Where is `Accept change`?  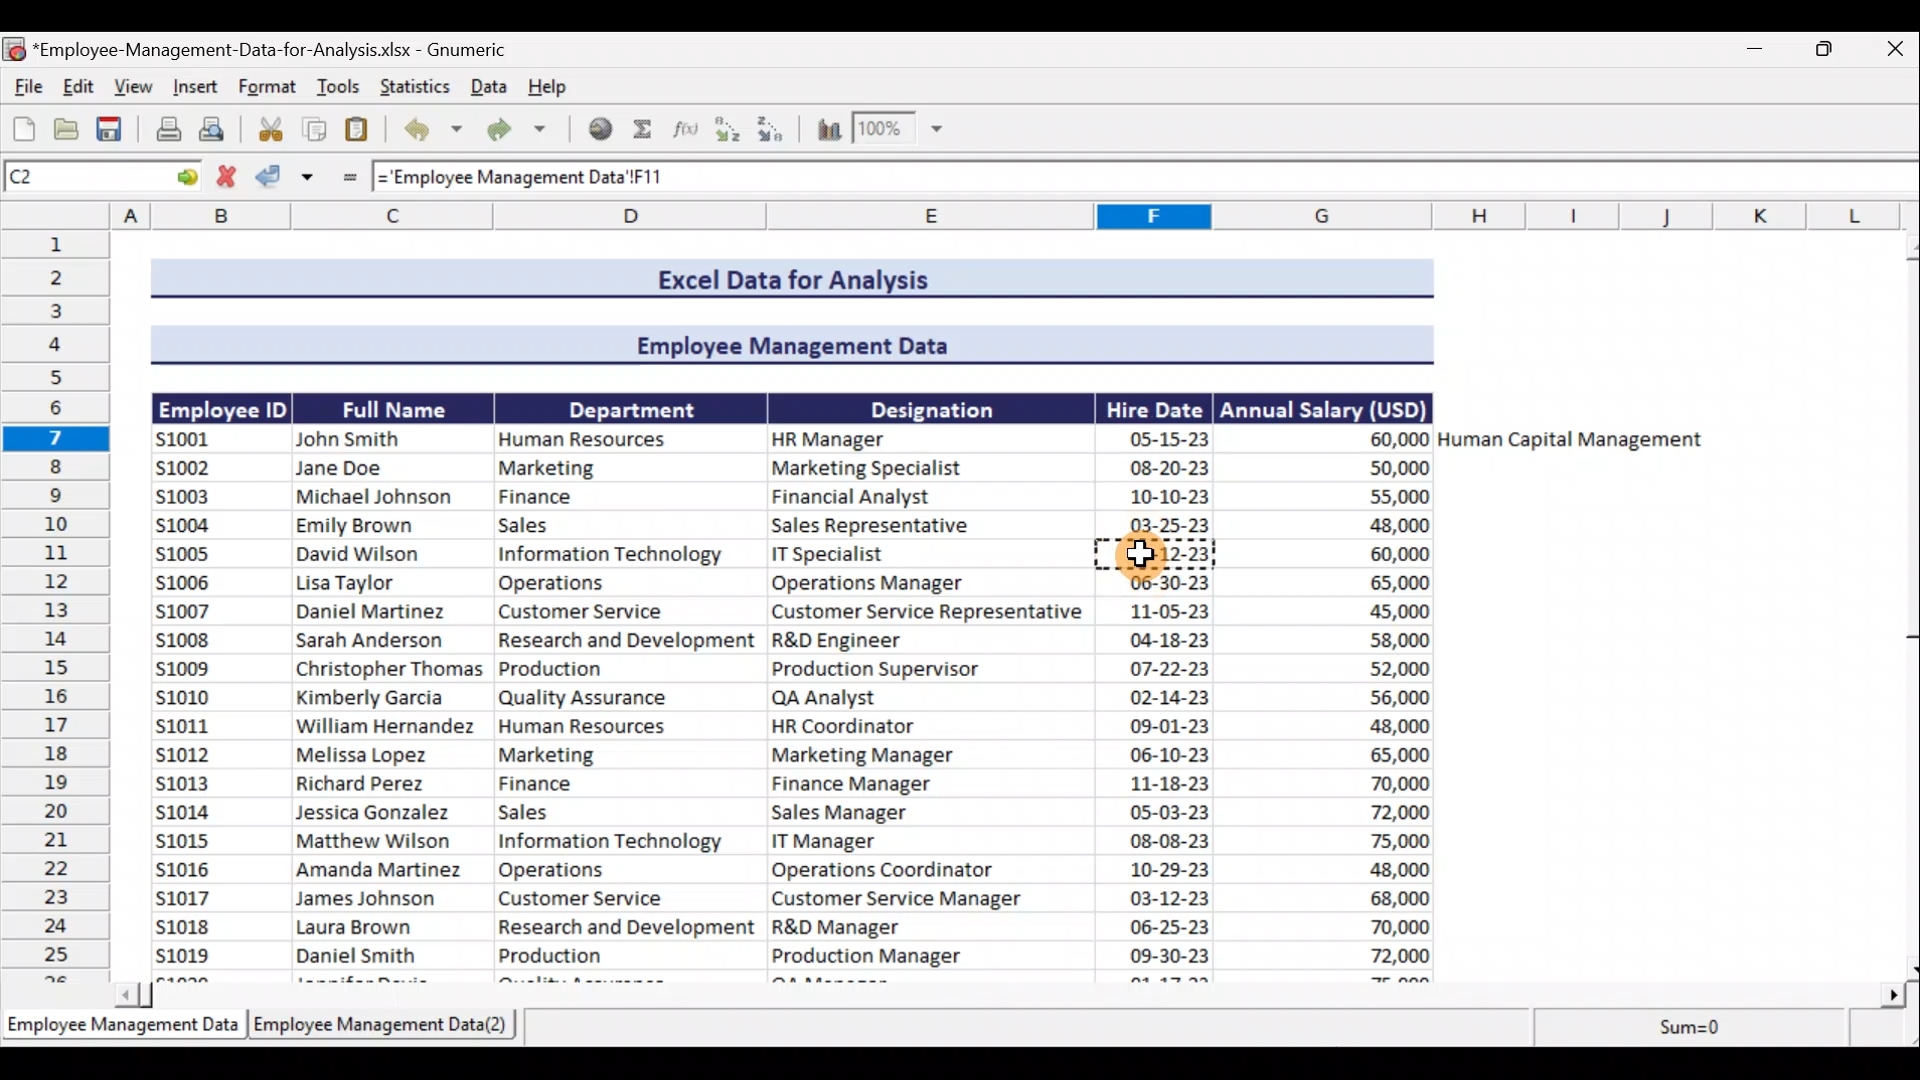
Accept change is located at coordinates (285, 181).